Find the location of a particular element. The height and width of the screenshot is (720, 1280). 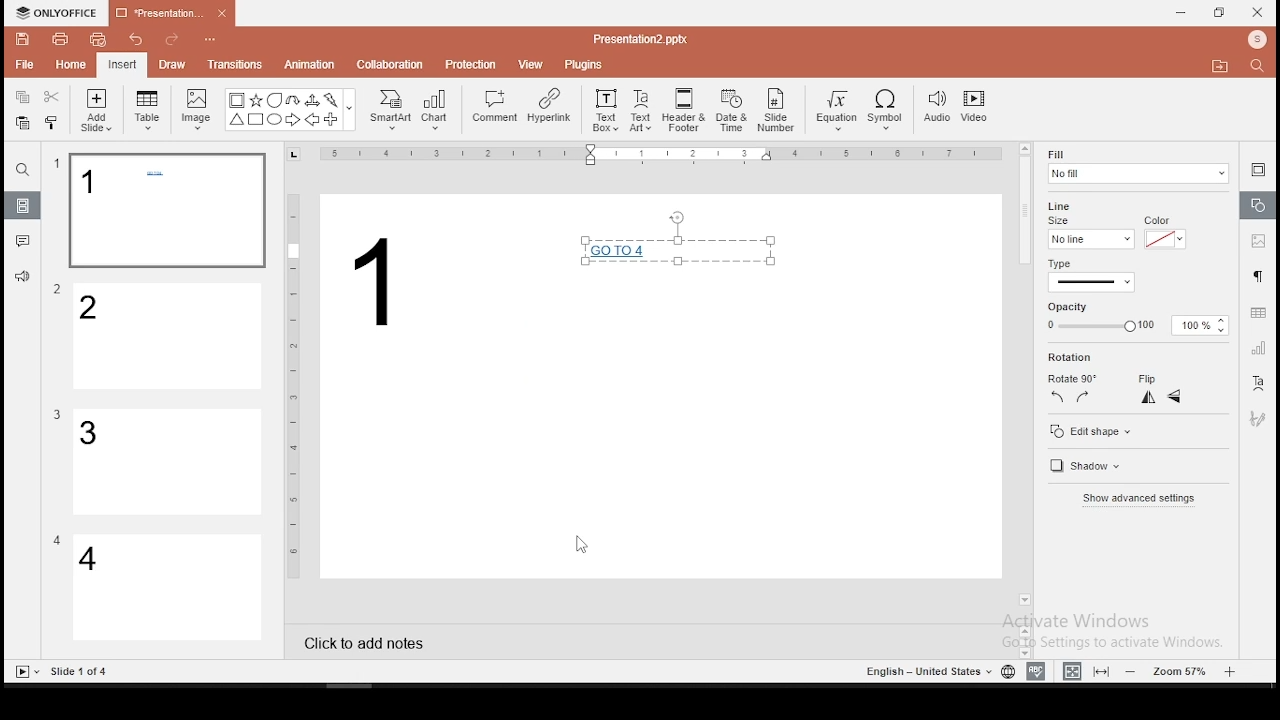

transitions is located at coordinates (234, 64).